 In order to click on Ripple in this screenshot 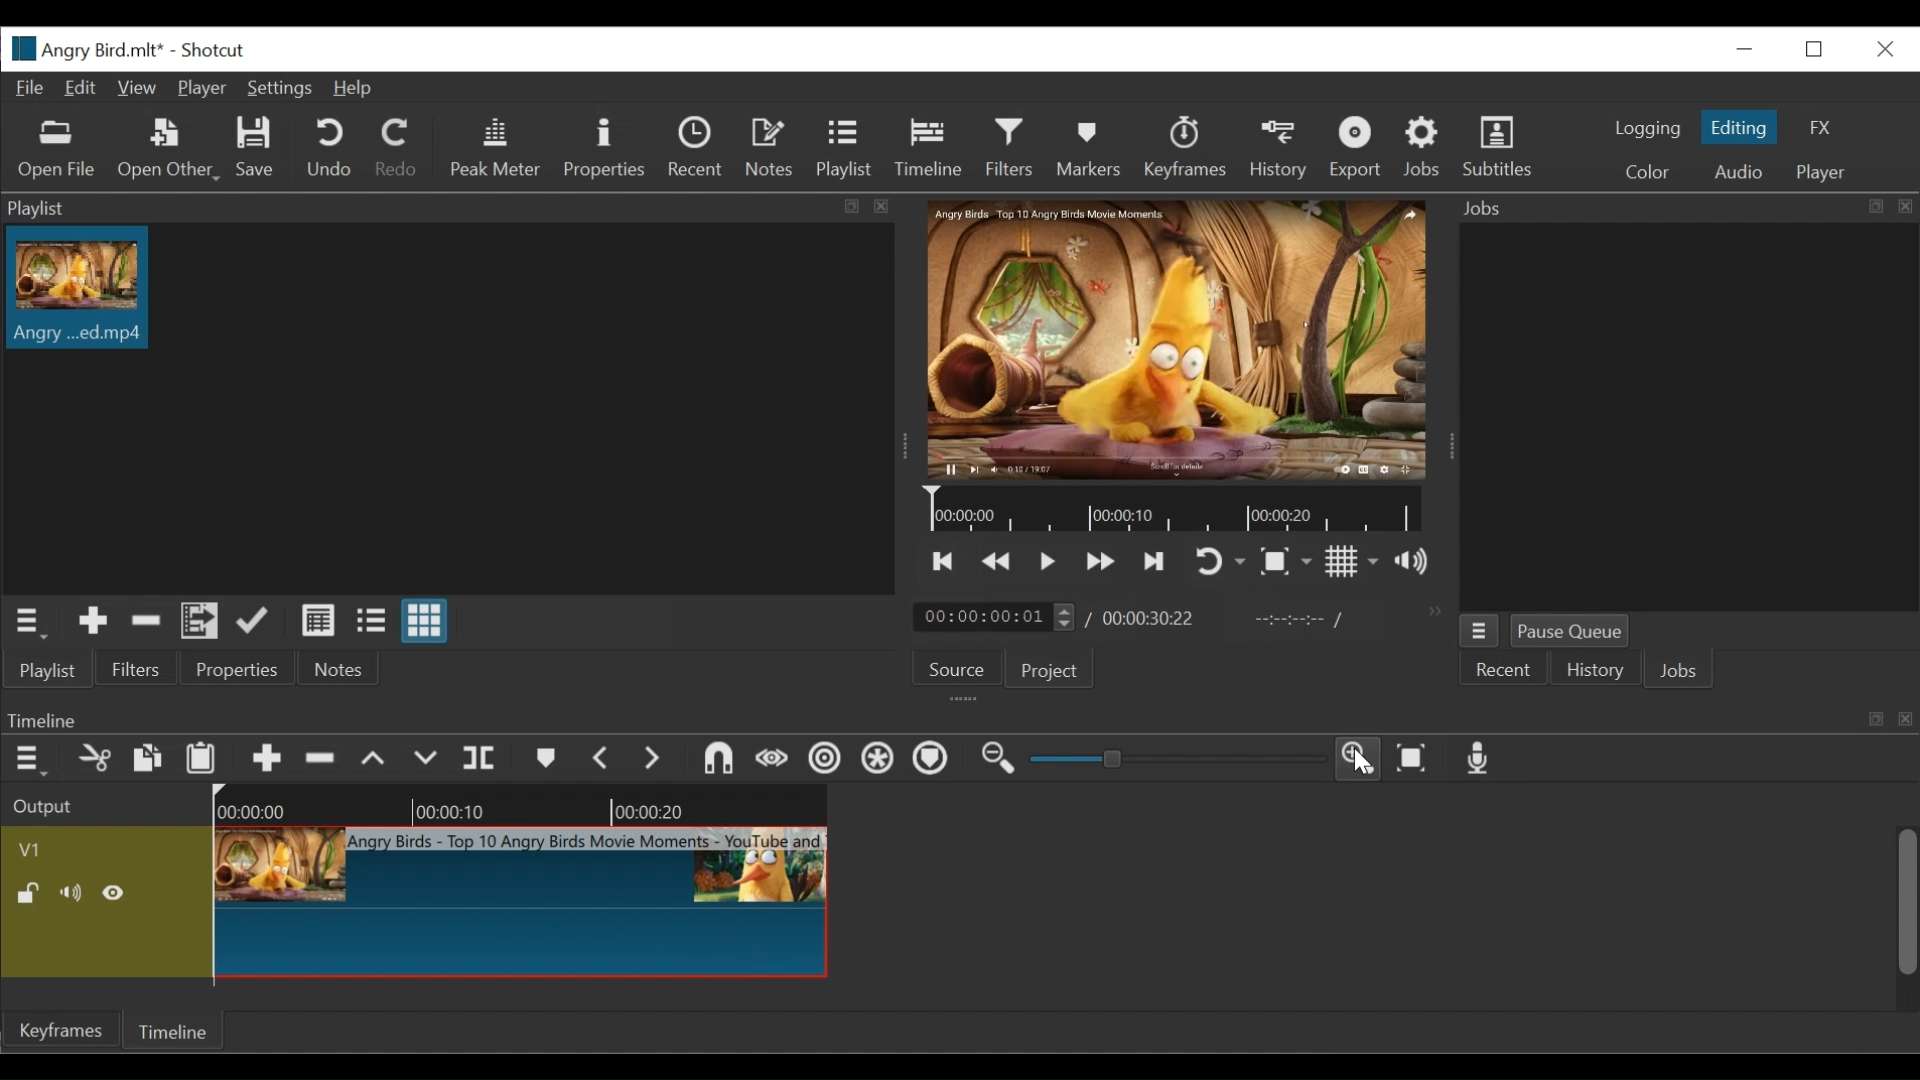, I will do `click(826, 761)`.